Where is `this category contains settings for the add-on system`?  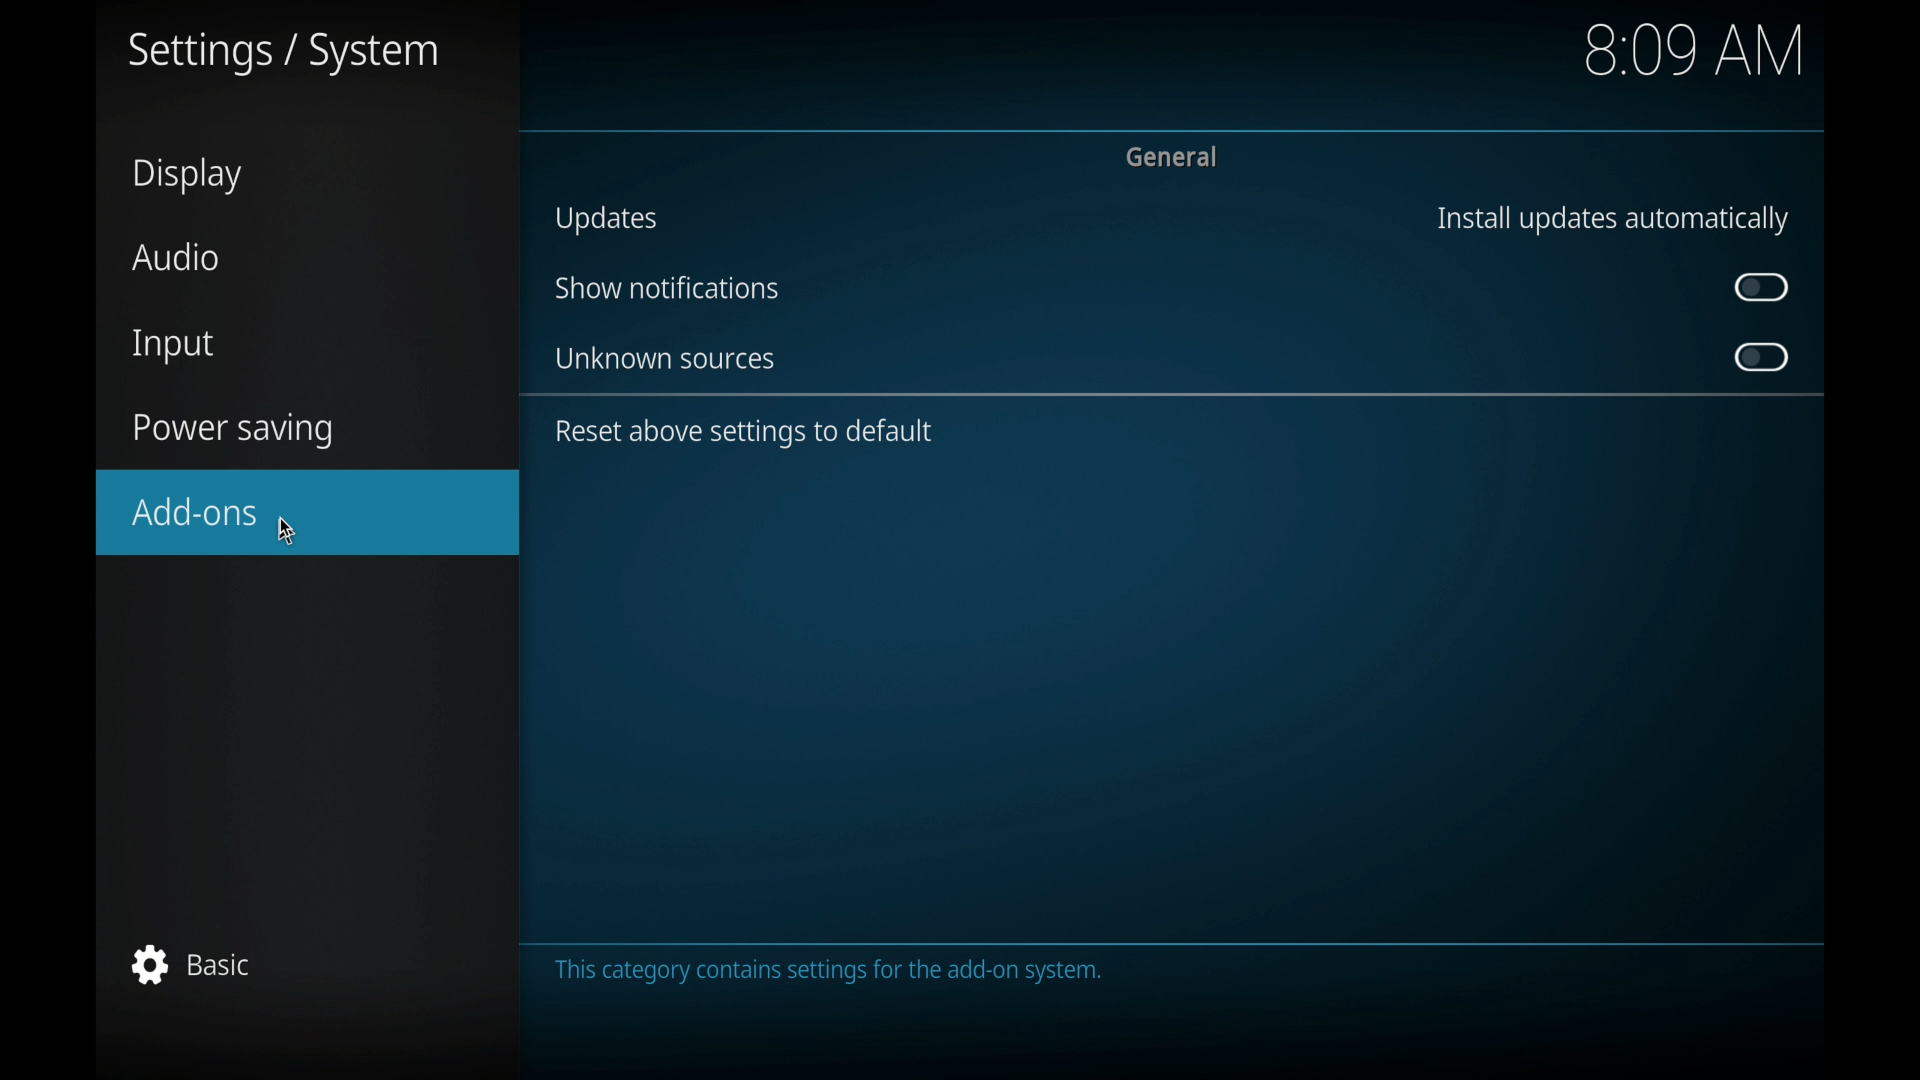 this category contains settings for the add-on system is located at coordinates (827, 972).